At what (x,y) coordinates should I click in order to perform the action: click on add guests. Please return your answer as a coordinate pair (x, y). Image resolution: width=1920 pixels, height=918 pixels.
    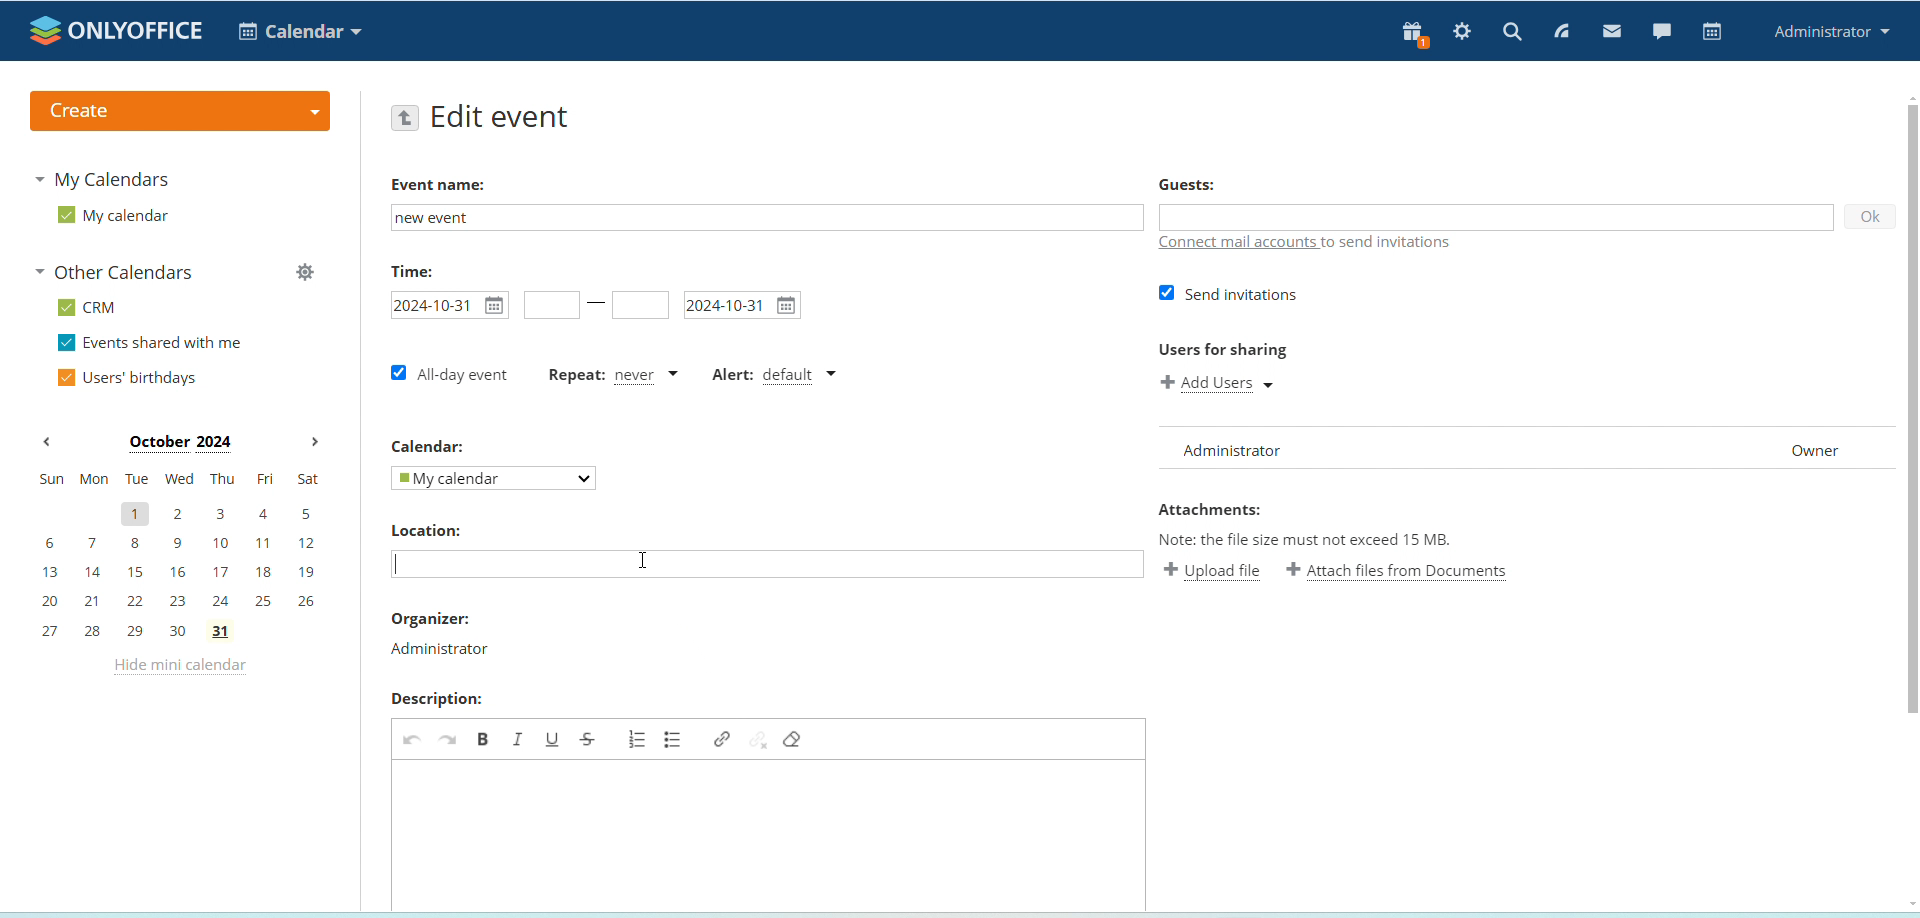
    Looking at the image, I should click on (1494, 218).